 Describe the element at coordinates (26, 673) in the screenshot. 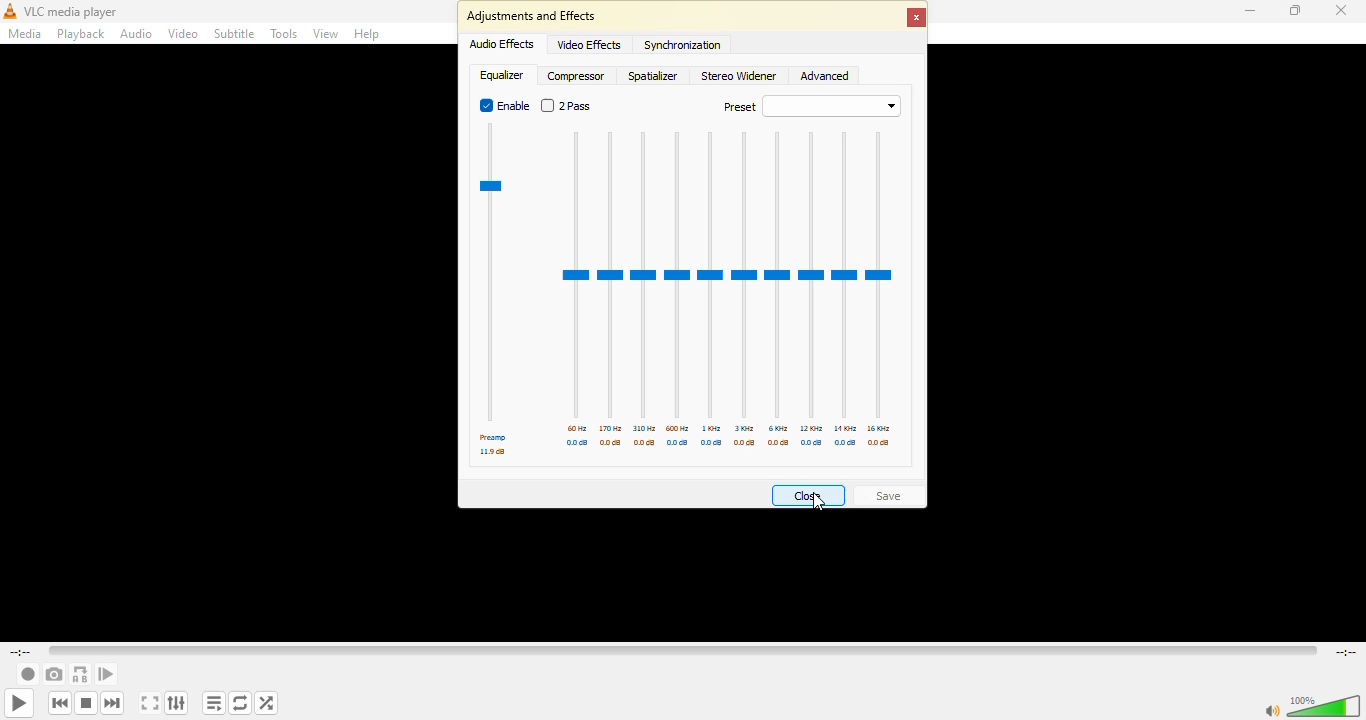

I see `record` at that location.